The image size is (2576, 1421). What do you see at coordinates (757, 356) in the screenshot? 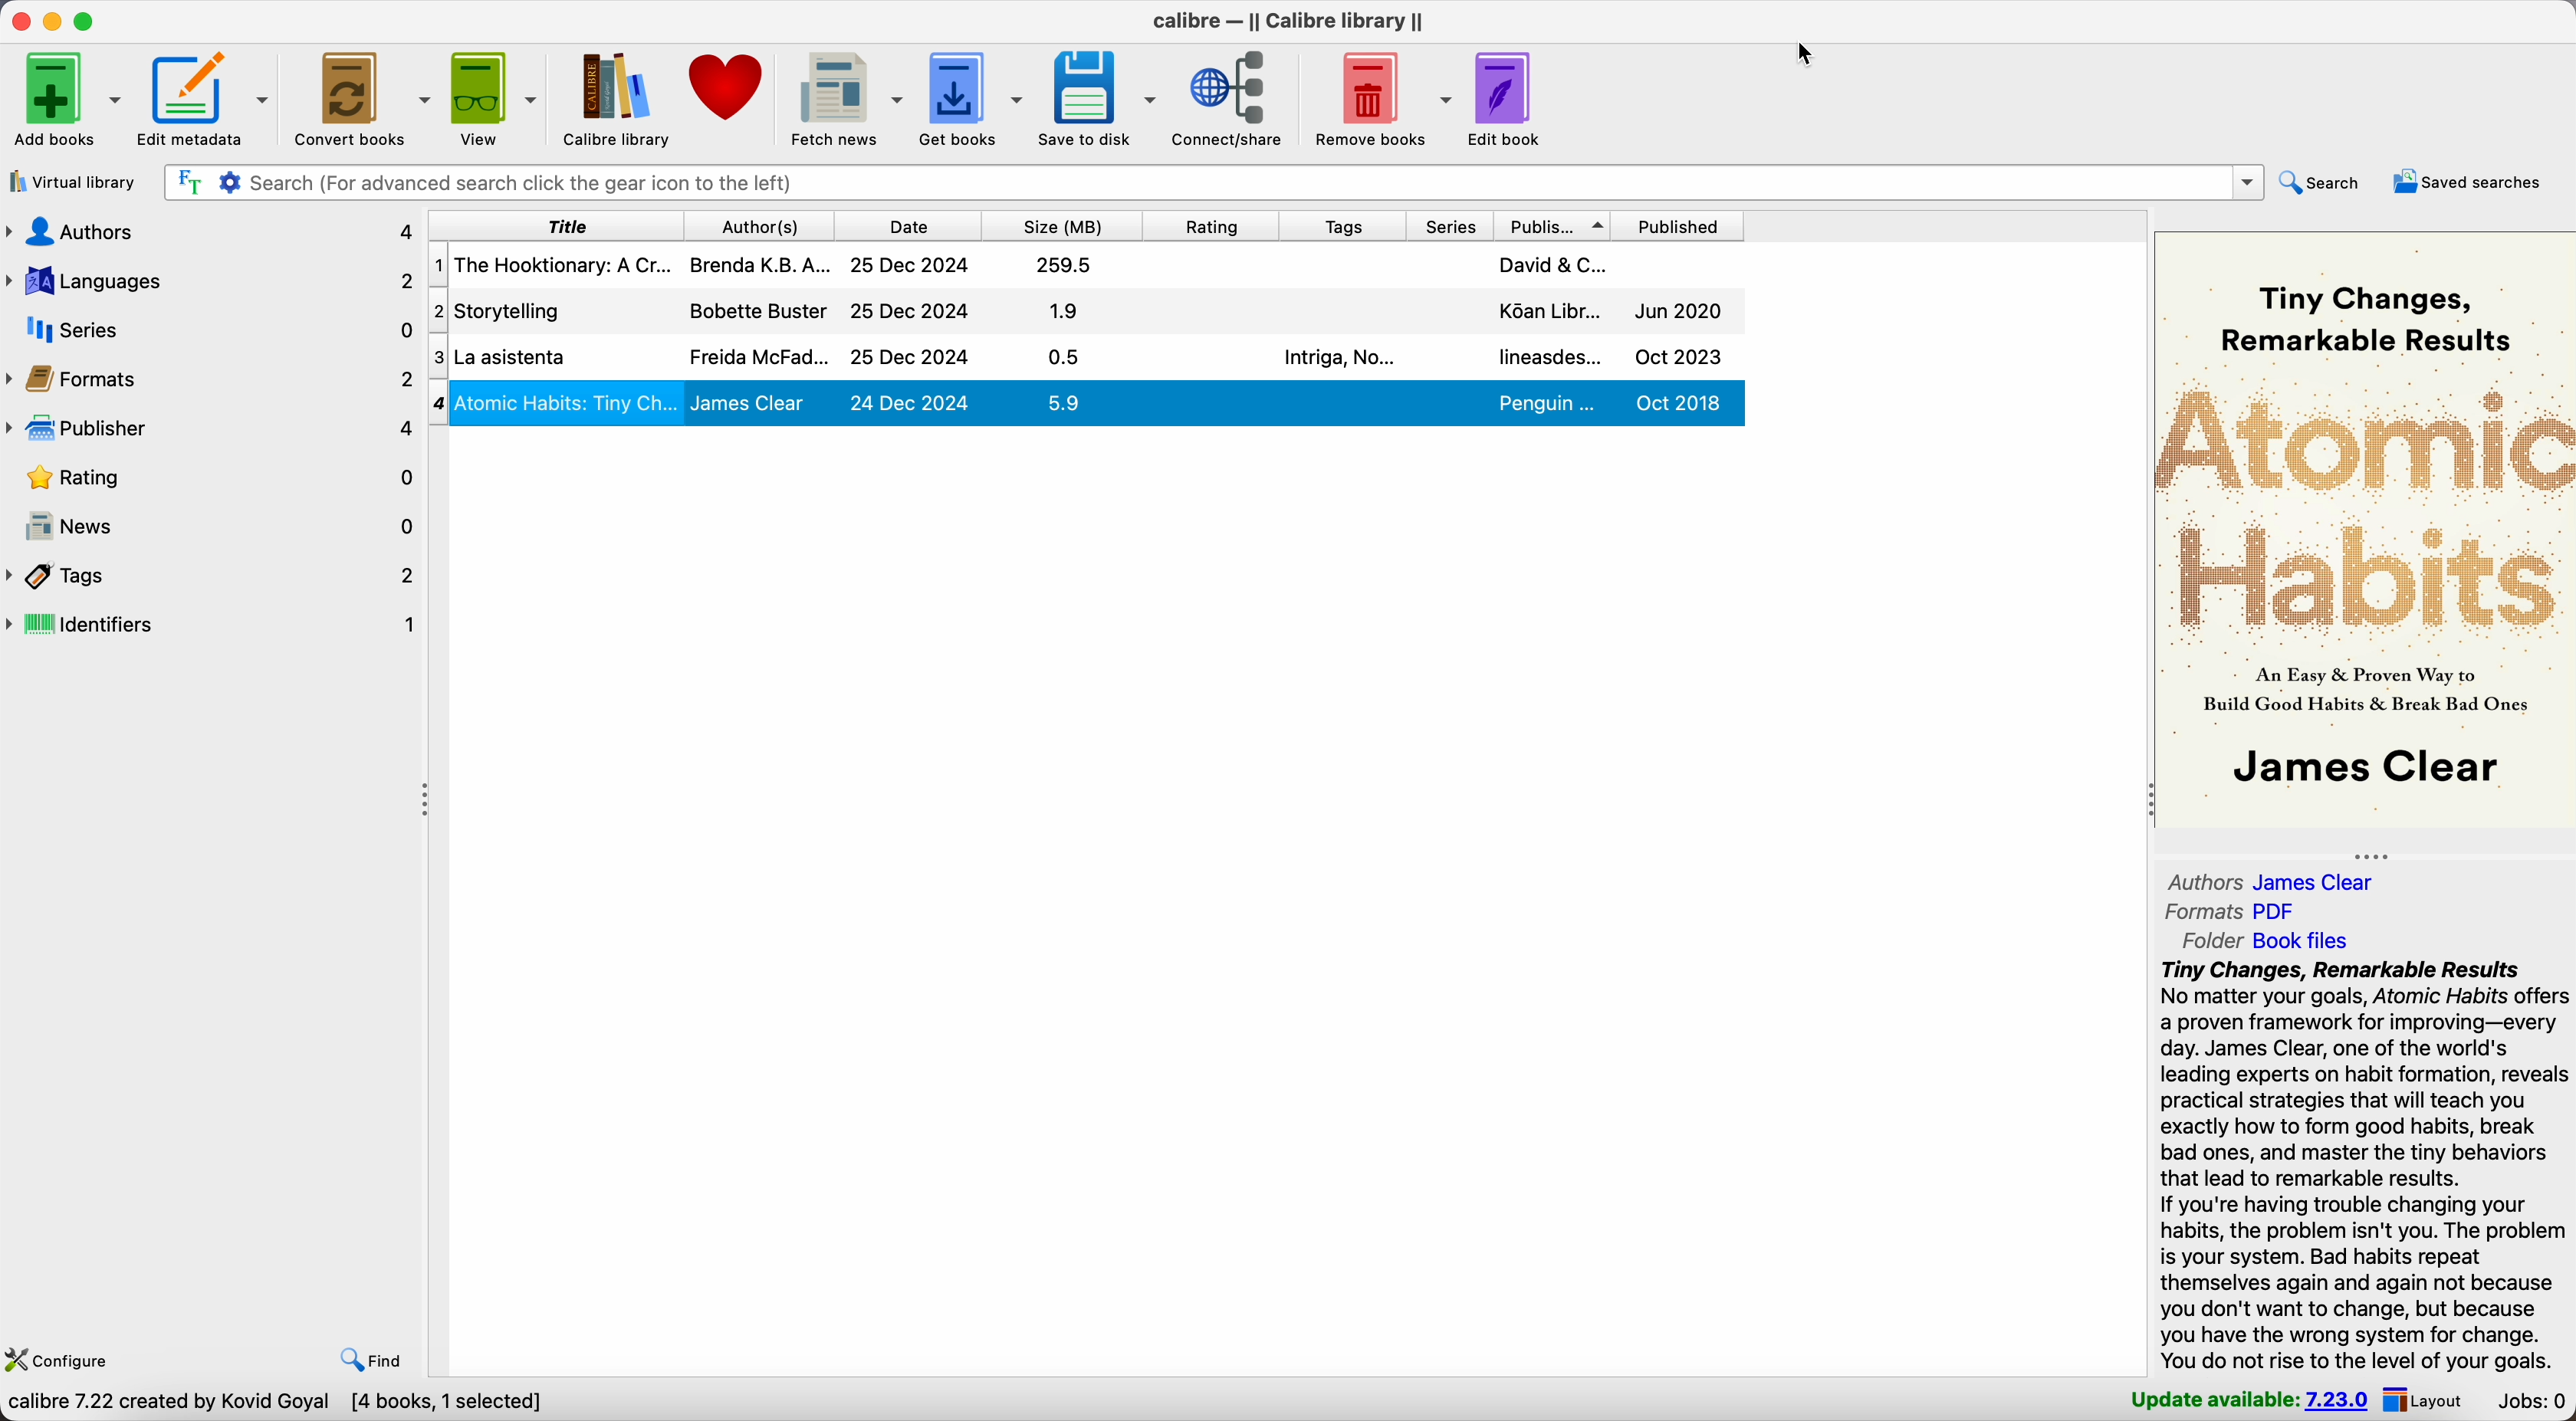
I see `freida McFad...` at bounding box center [757, 356].